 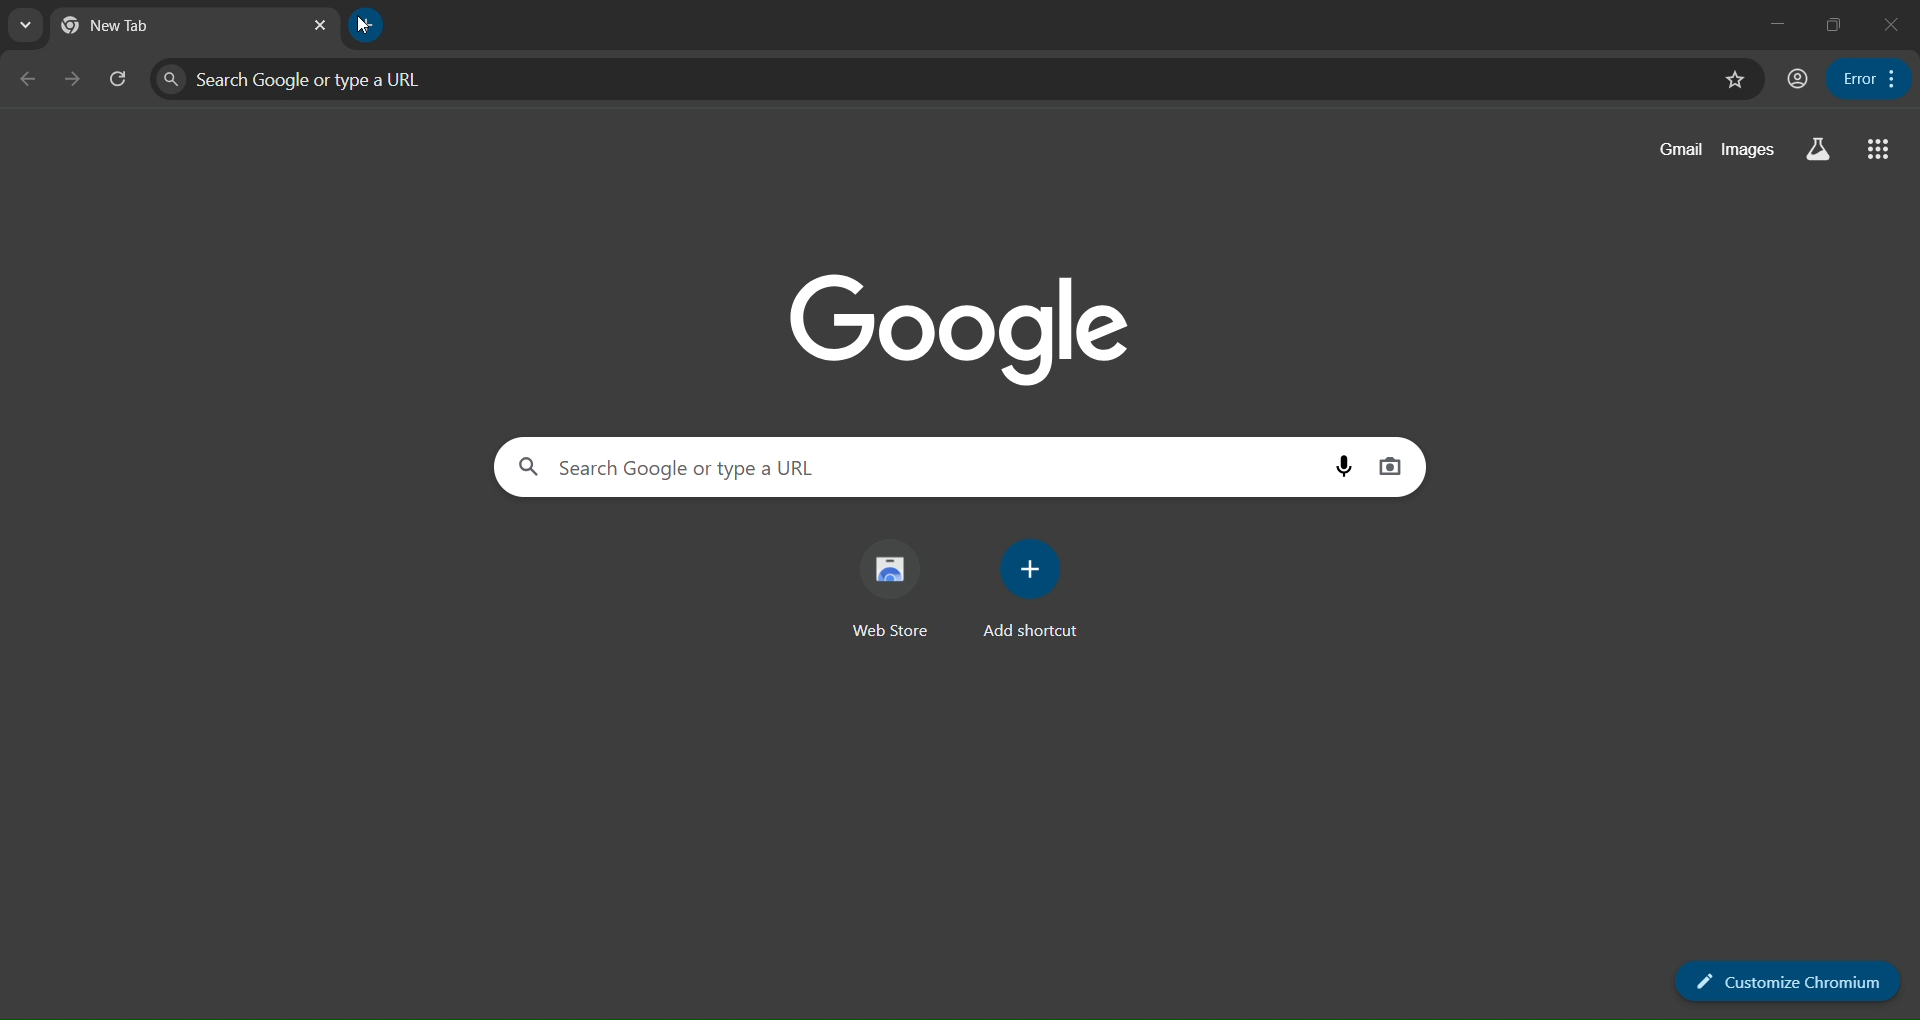 I want to click on tab list, so click(x=30, y=26).